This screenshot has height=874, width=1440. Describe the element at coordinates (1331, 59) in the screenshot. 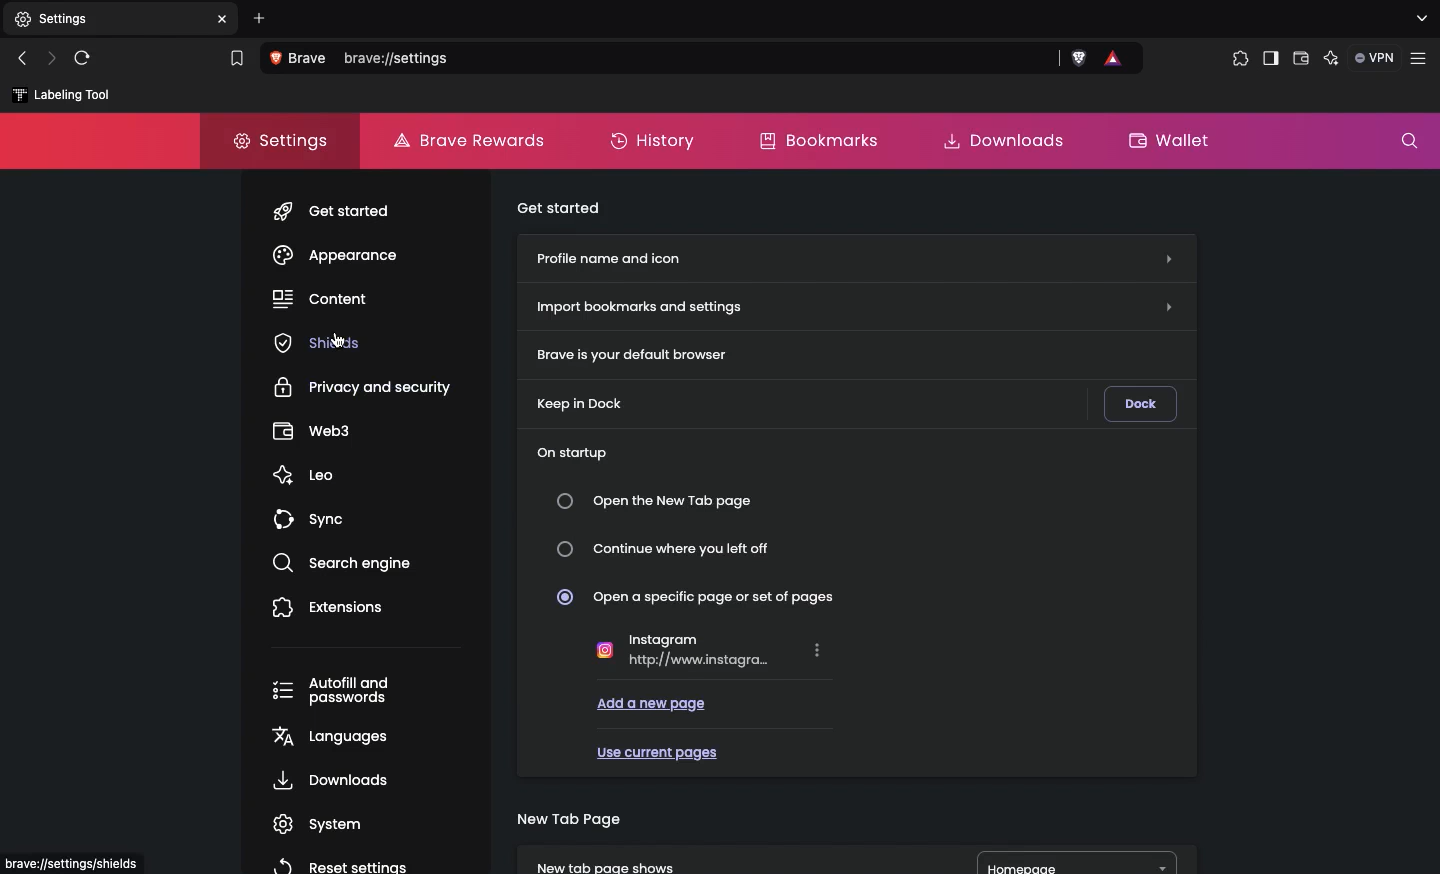

I see `Leo AI` at that location.